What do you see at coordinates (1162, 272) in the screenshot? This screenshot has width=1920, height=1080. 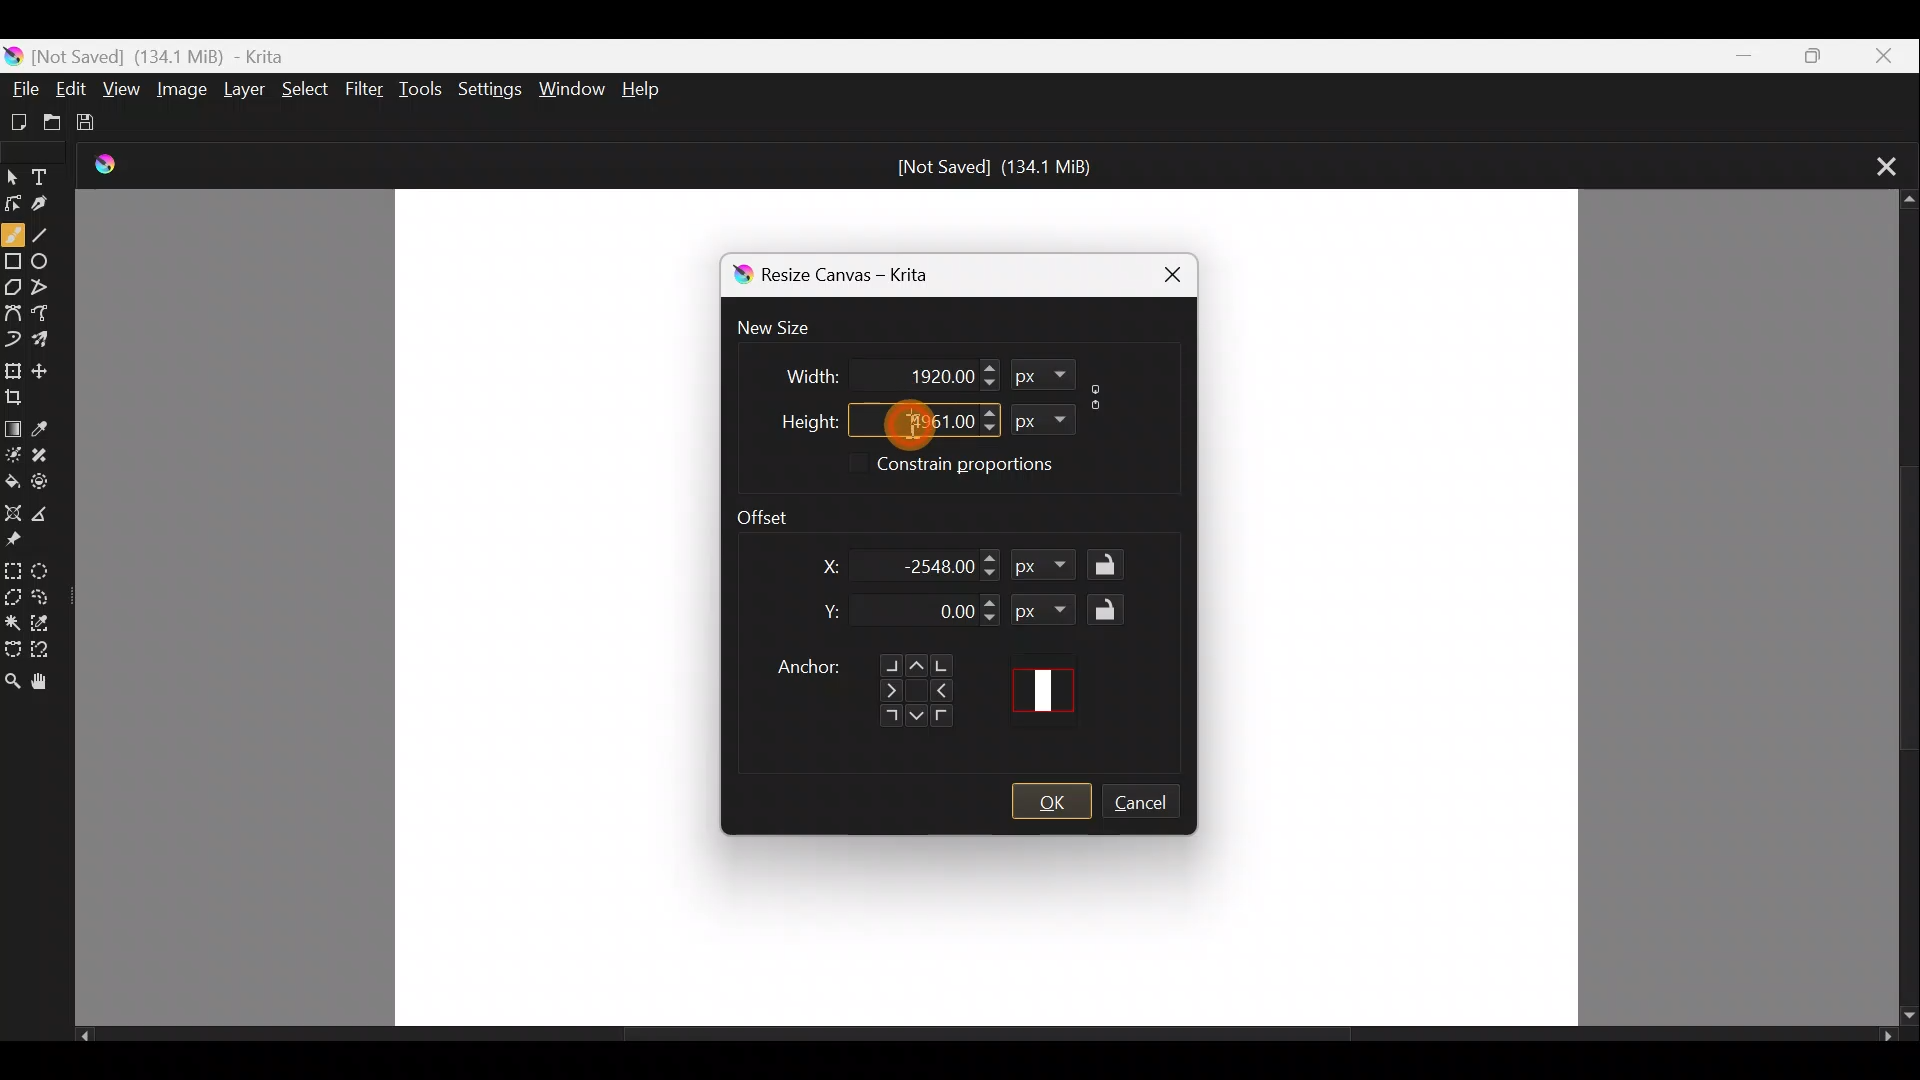 I see `Close` at bounding box center [1162, 272].